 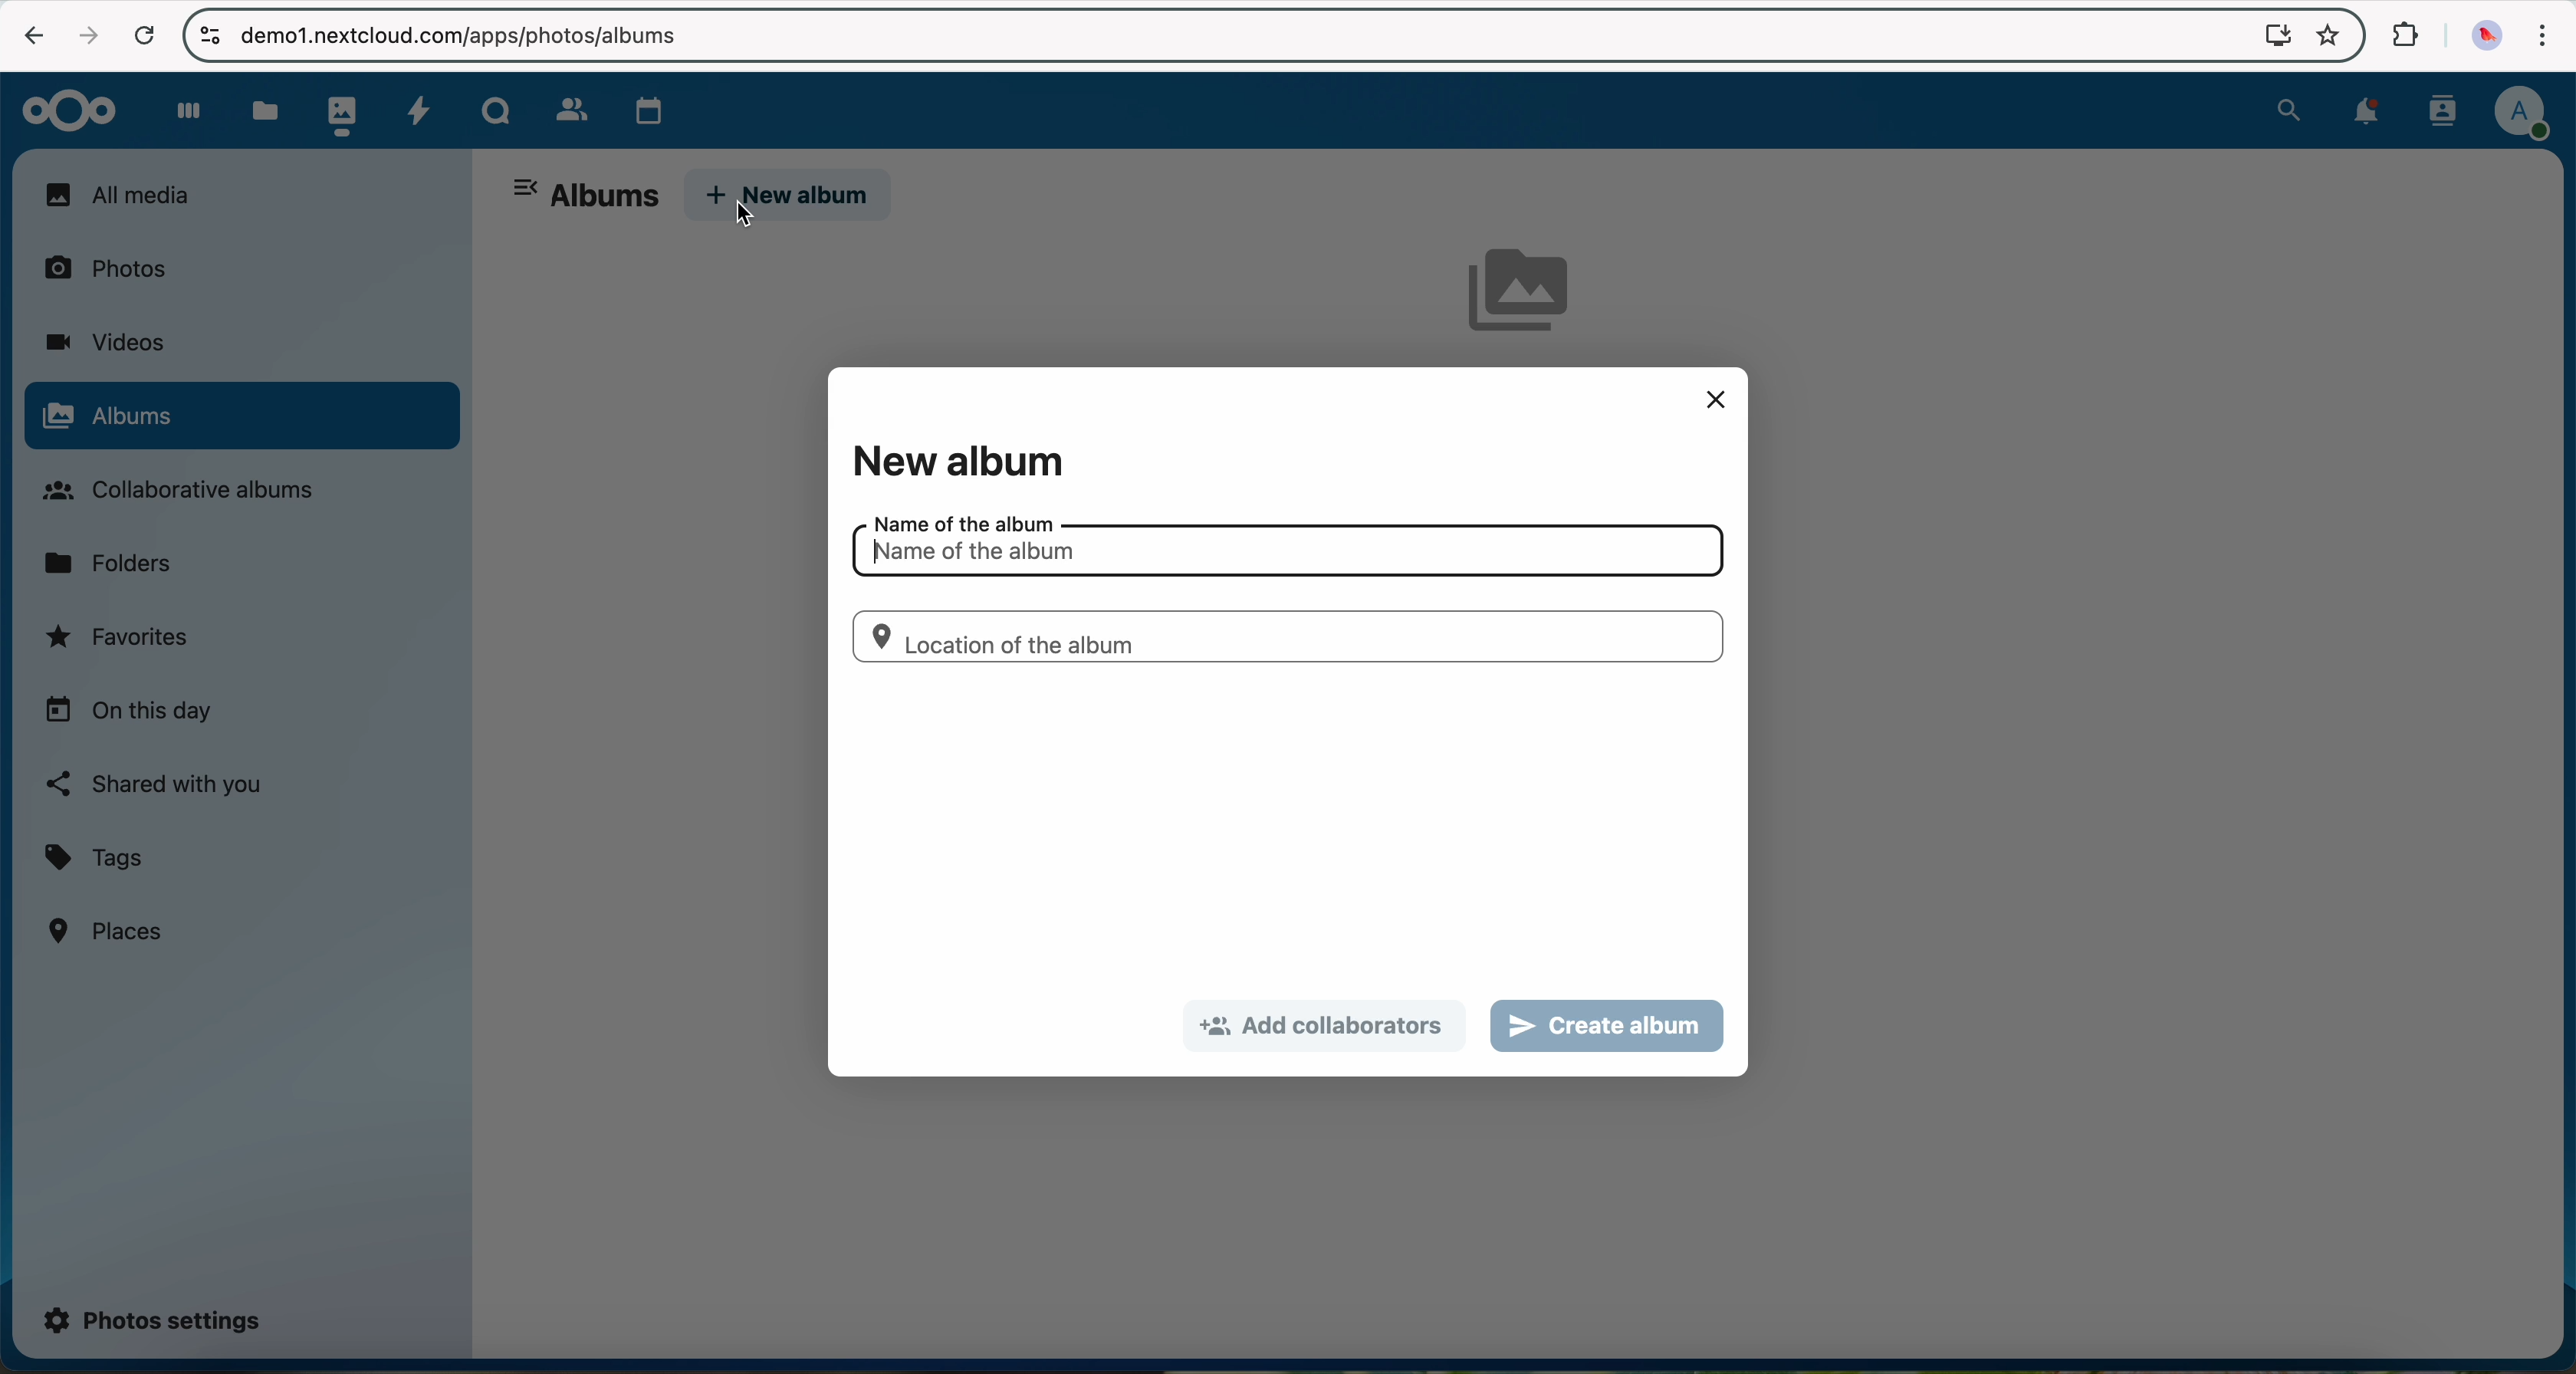 I want to click on controls, so click(x=209, y=34).